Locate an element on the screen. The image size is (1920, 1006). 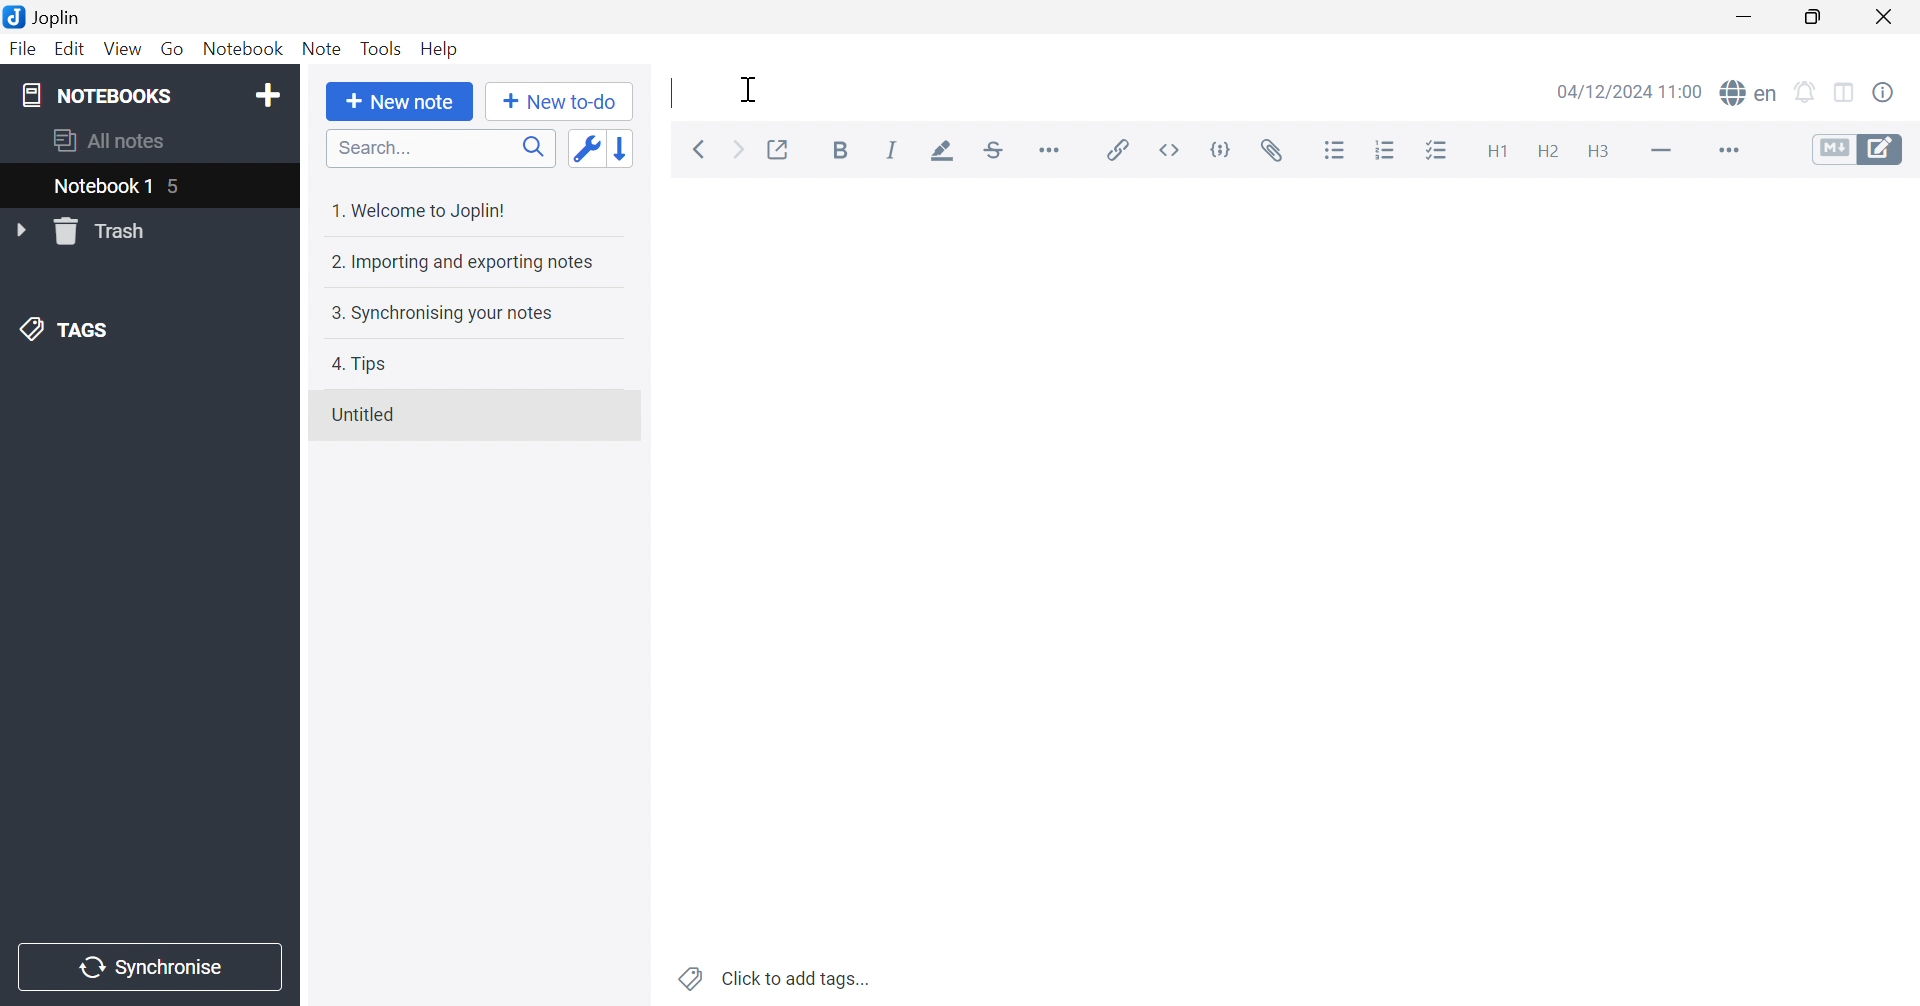
Set alarm is located at coordinates (1807, 91).